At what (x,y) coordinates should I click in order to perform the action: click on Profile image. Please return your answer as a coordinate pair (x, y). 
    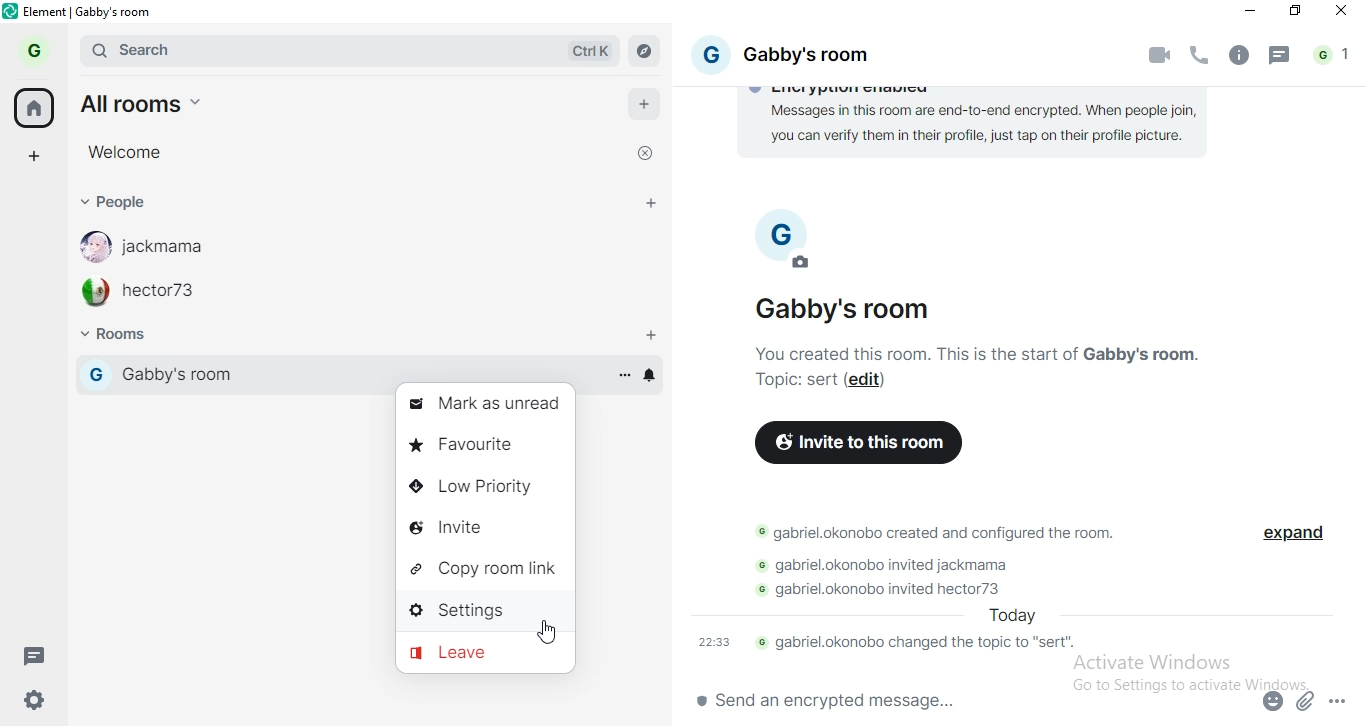
    Looking at the image, I should click on (90, 246).